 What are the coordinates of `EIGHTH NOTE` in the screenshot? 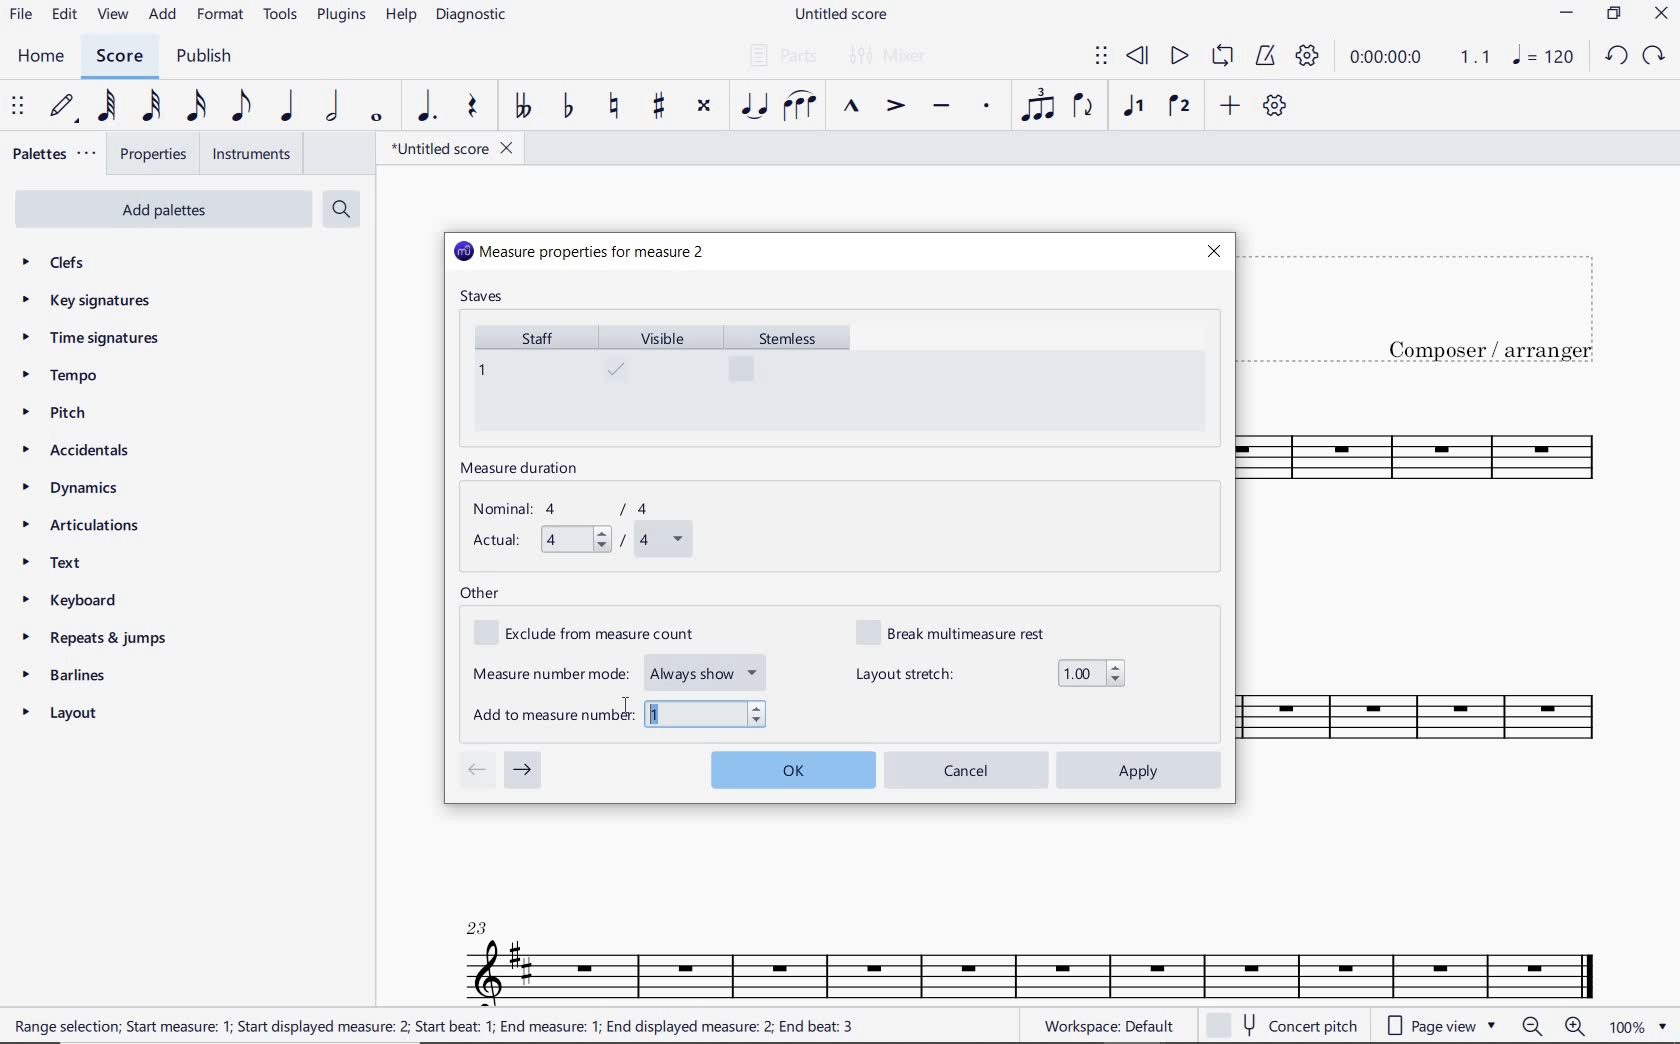 It's located at (239, 107).